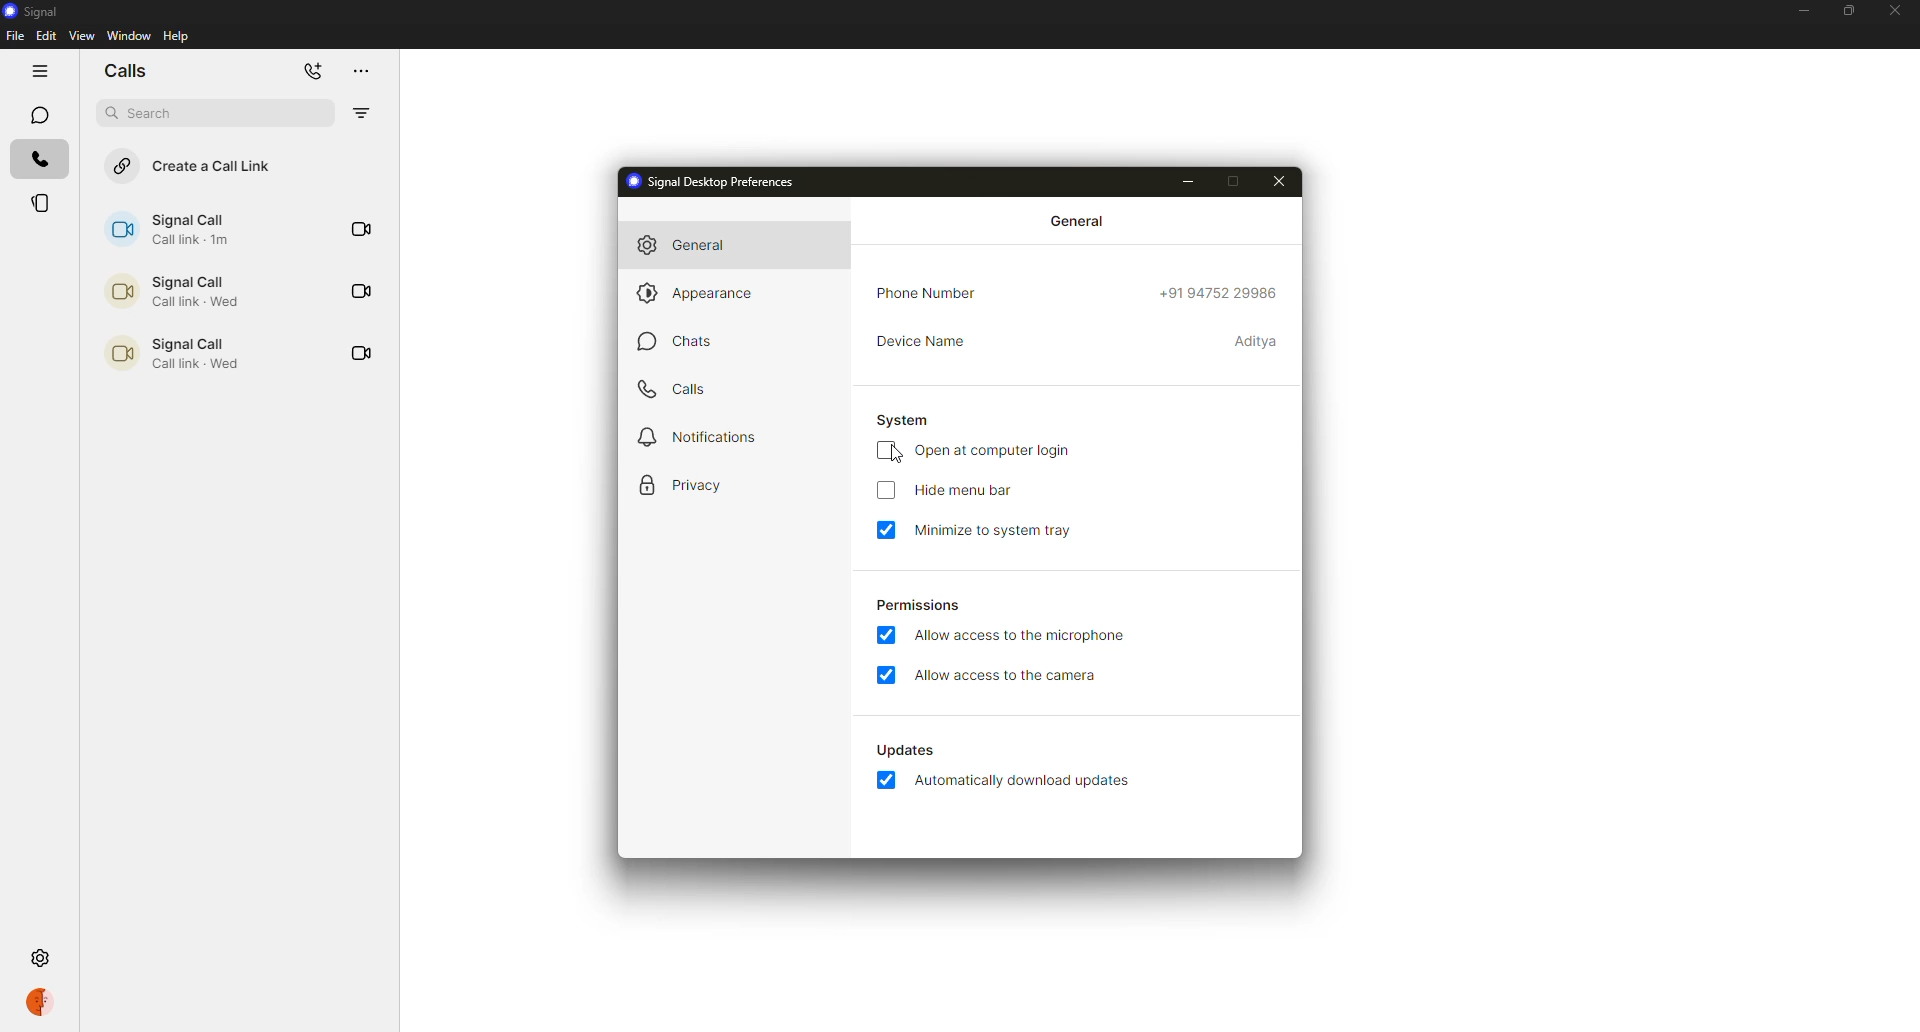  Describe the element at coordinates (682, 339) in the screenshot. I see `chats` at that location.